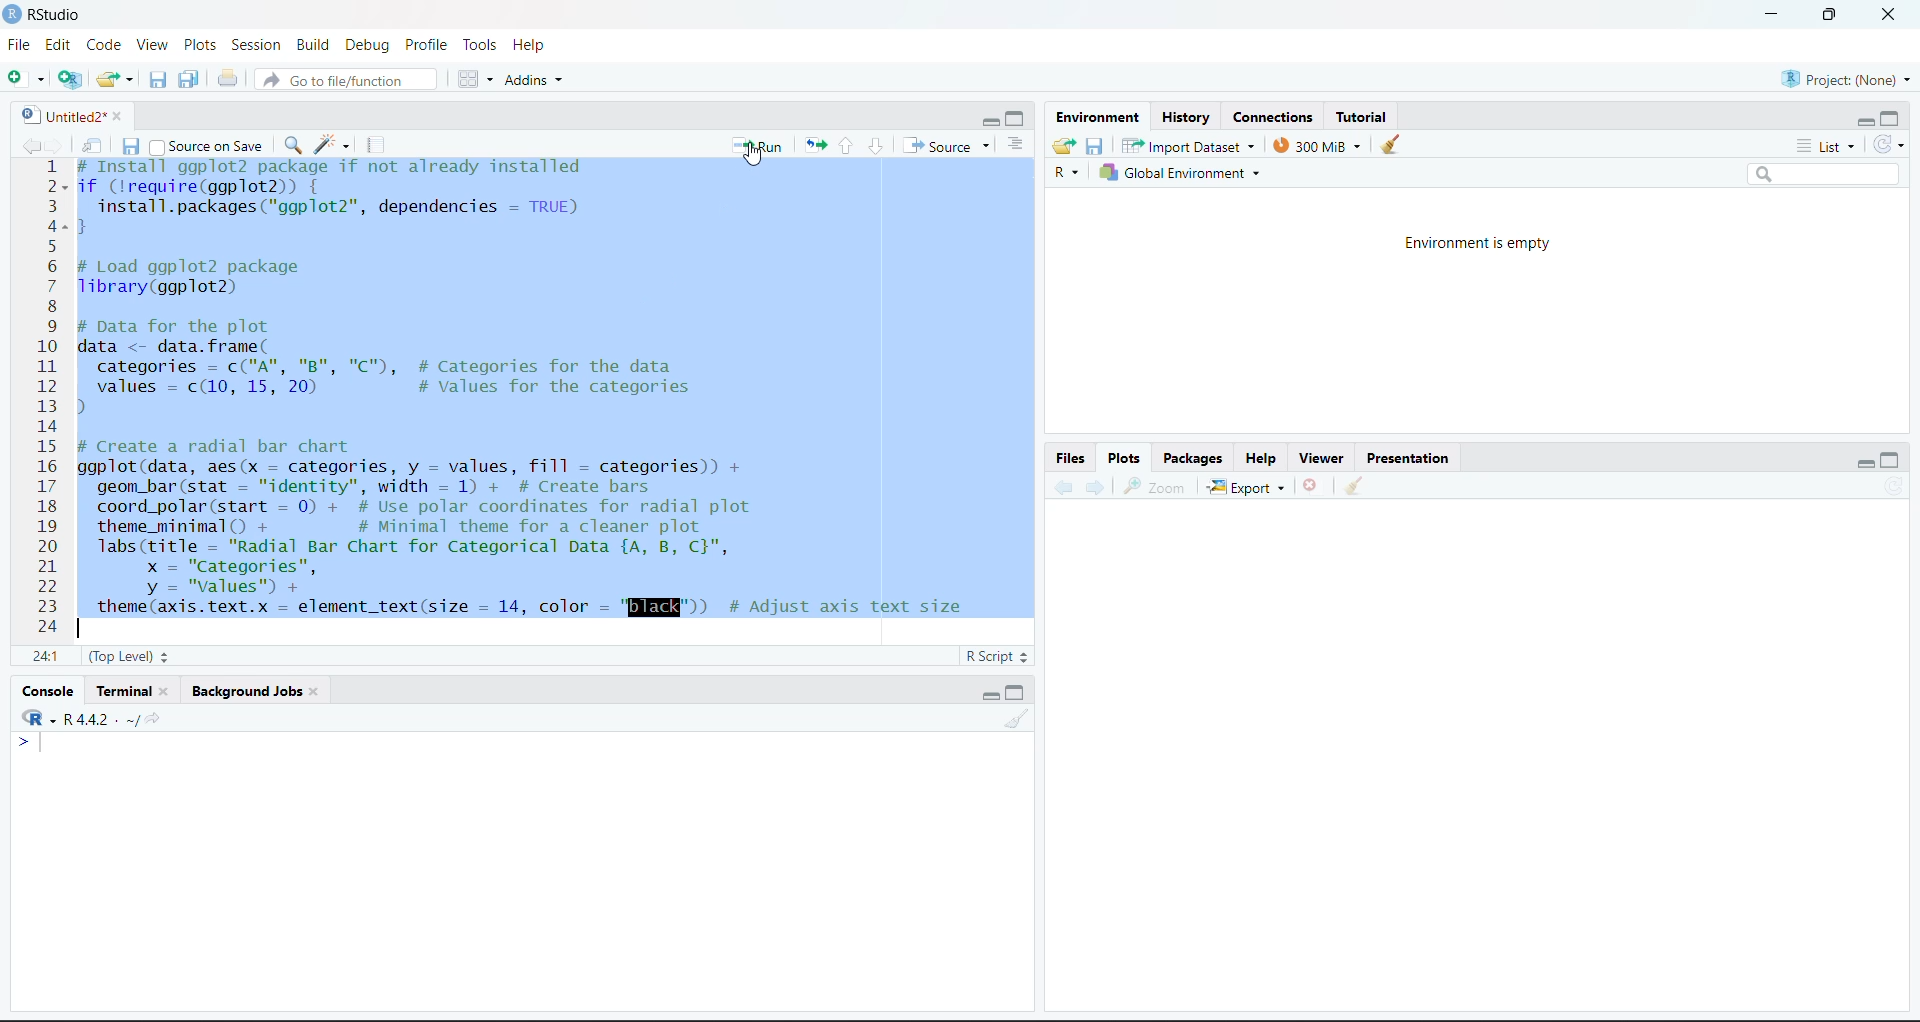 This screenshot has width=1920, height=1022. What do you see at coordinates (1367, 116) in the screenshot?
I see `Tutorial` at bounding box center [1367, 116].